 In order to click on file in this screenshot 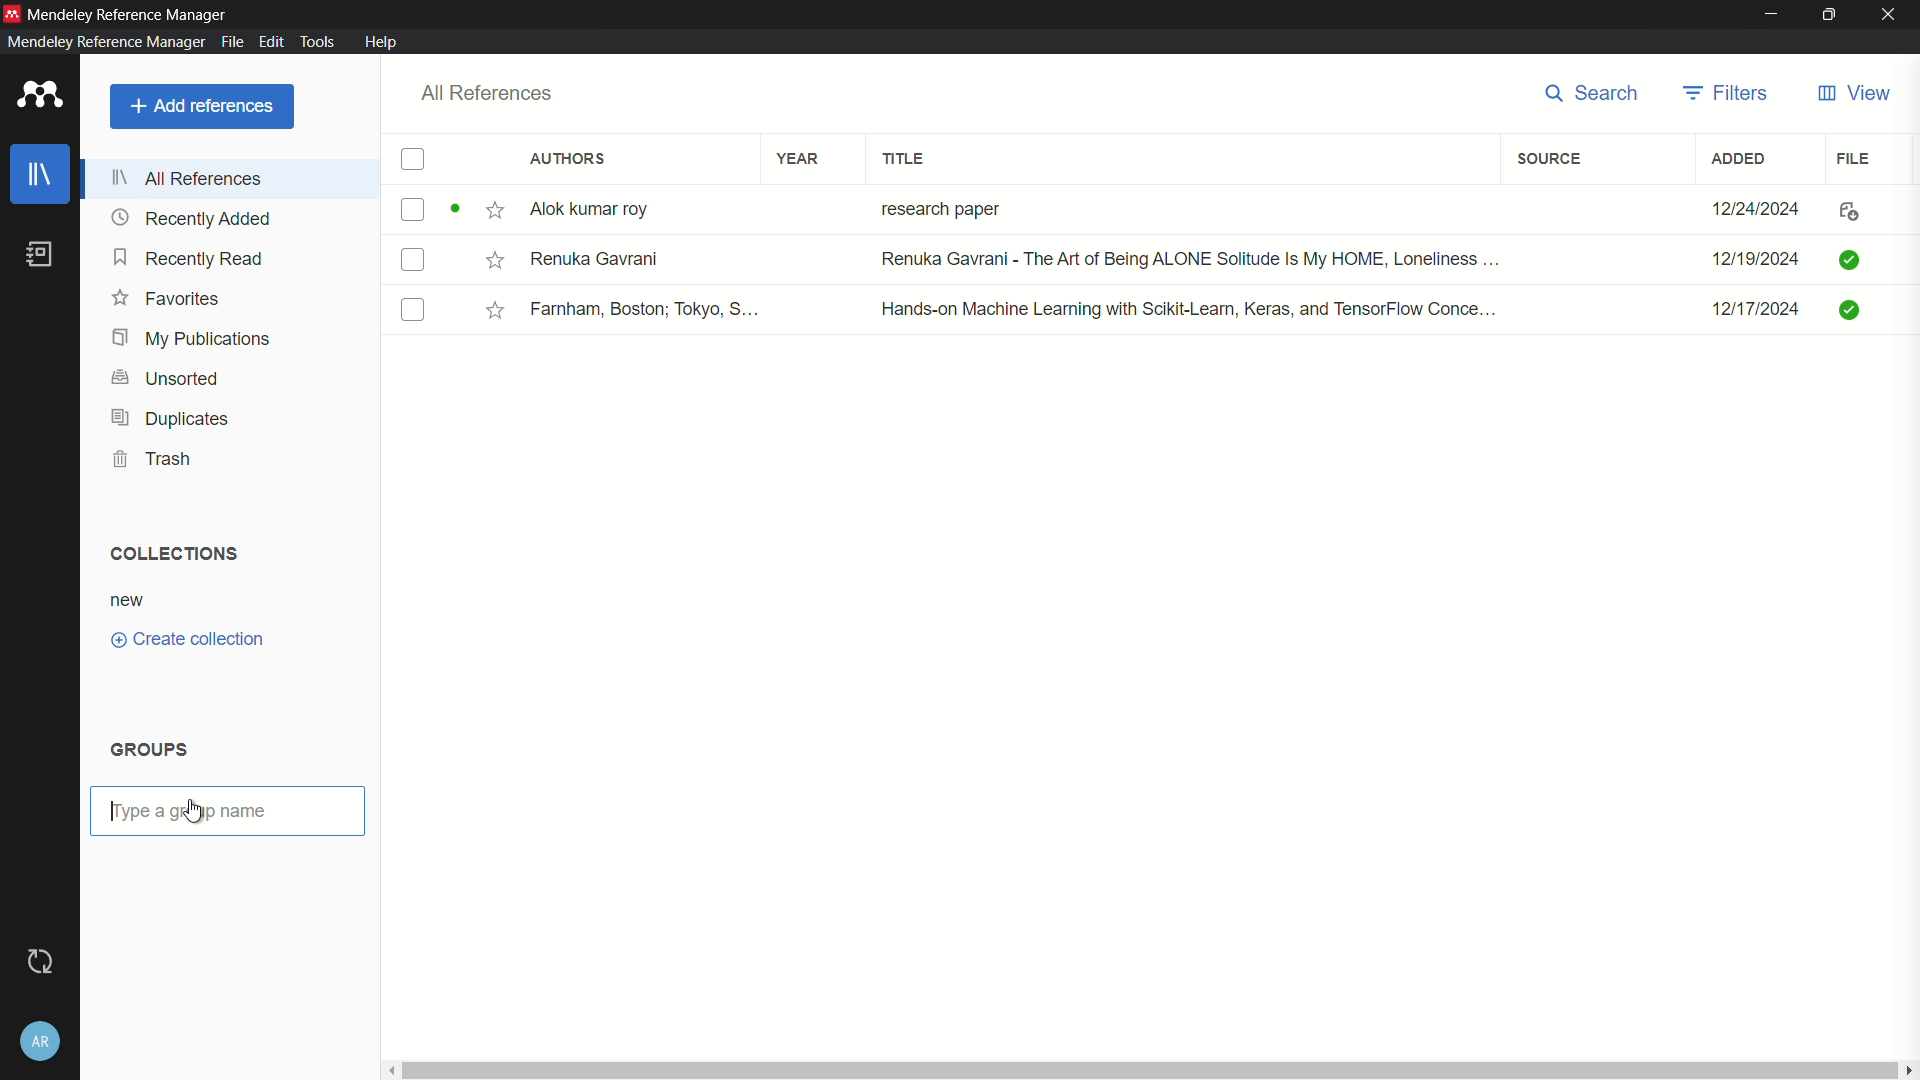, I will do `click(1856, 157)`.